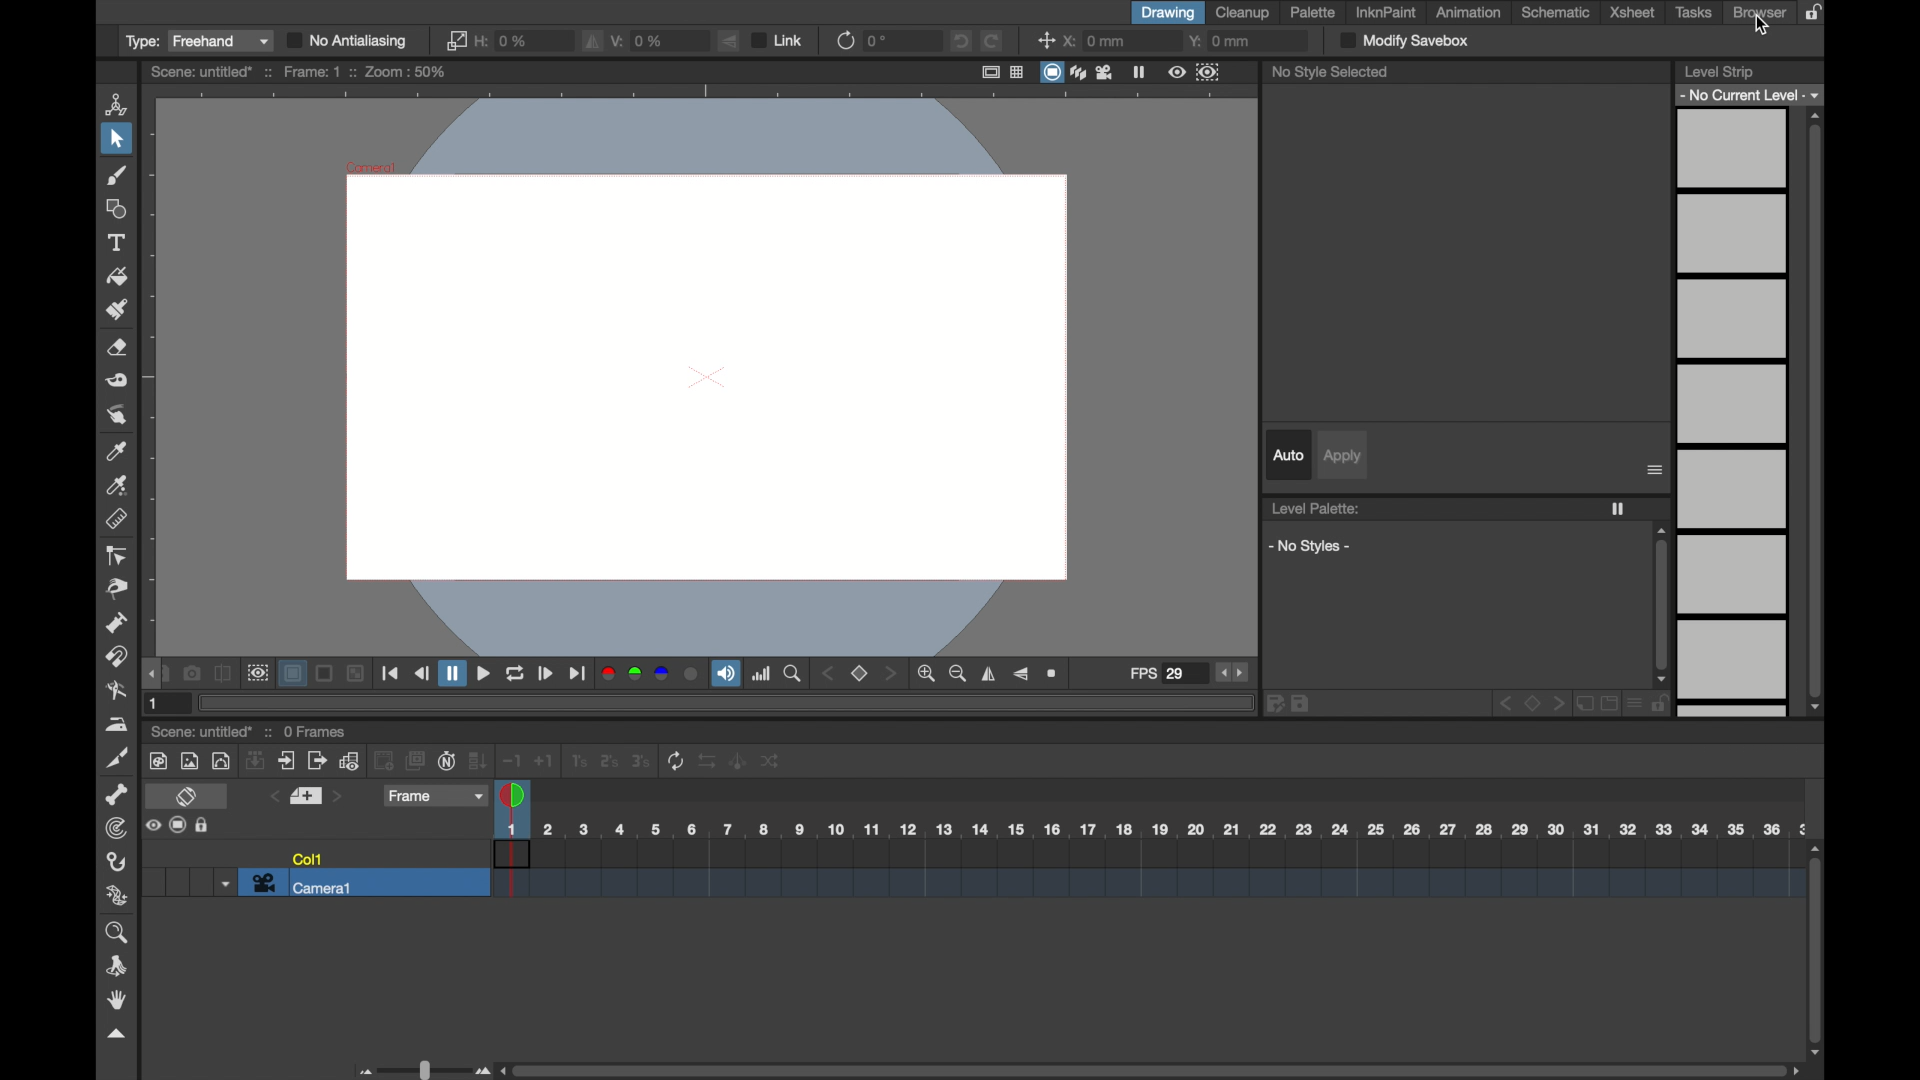 This screenshot has width=1920, height=1080. Describe the element at coordinates (1316, 508) in the screenshot. I see `level palette` at that location.